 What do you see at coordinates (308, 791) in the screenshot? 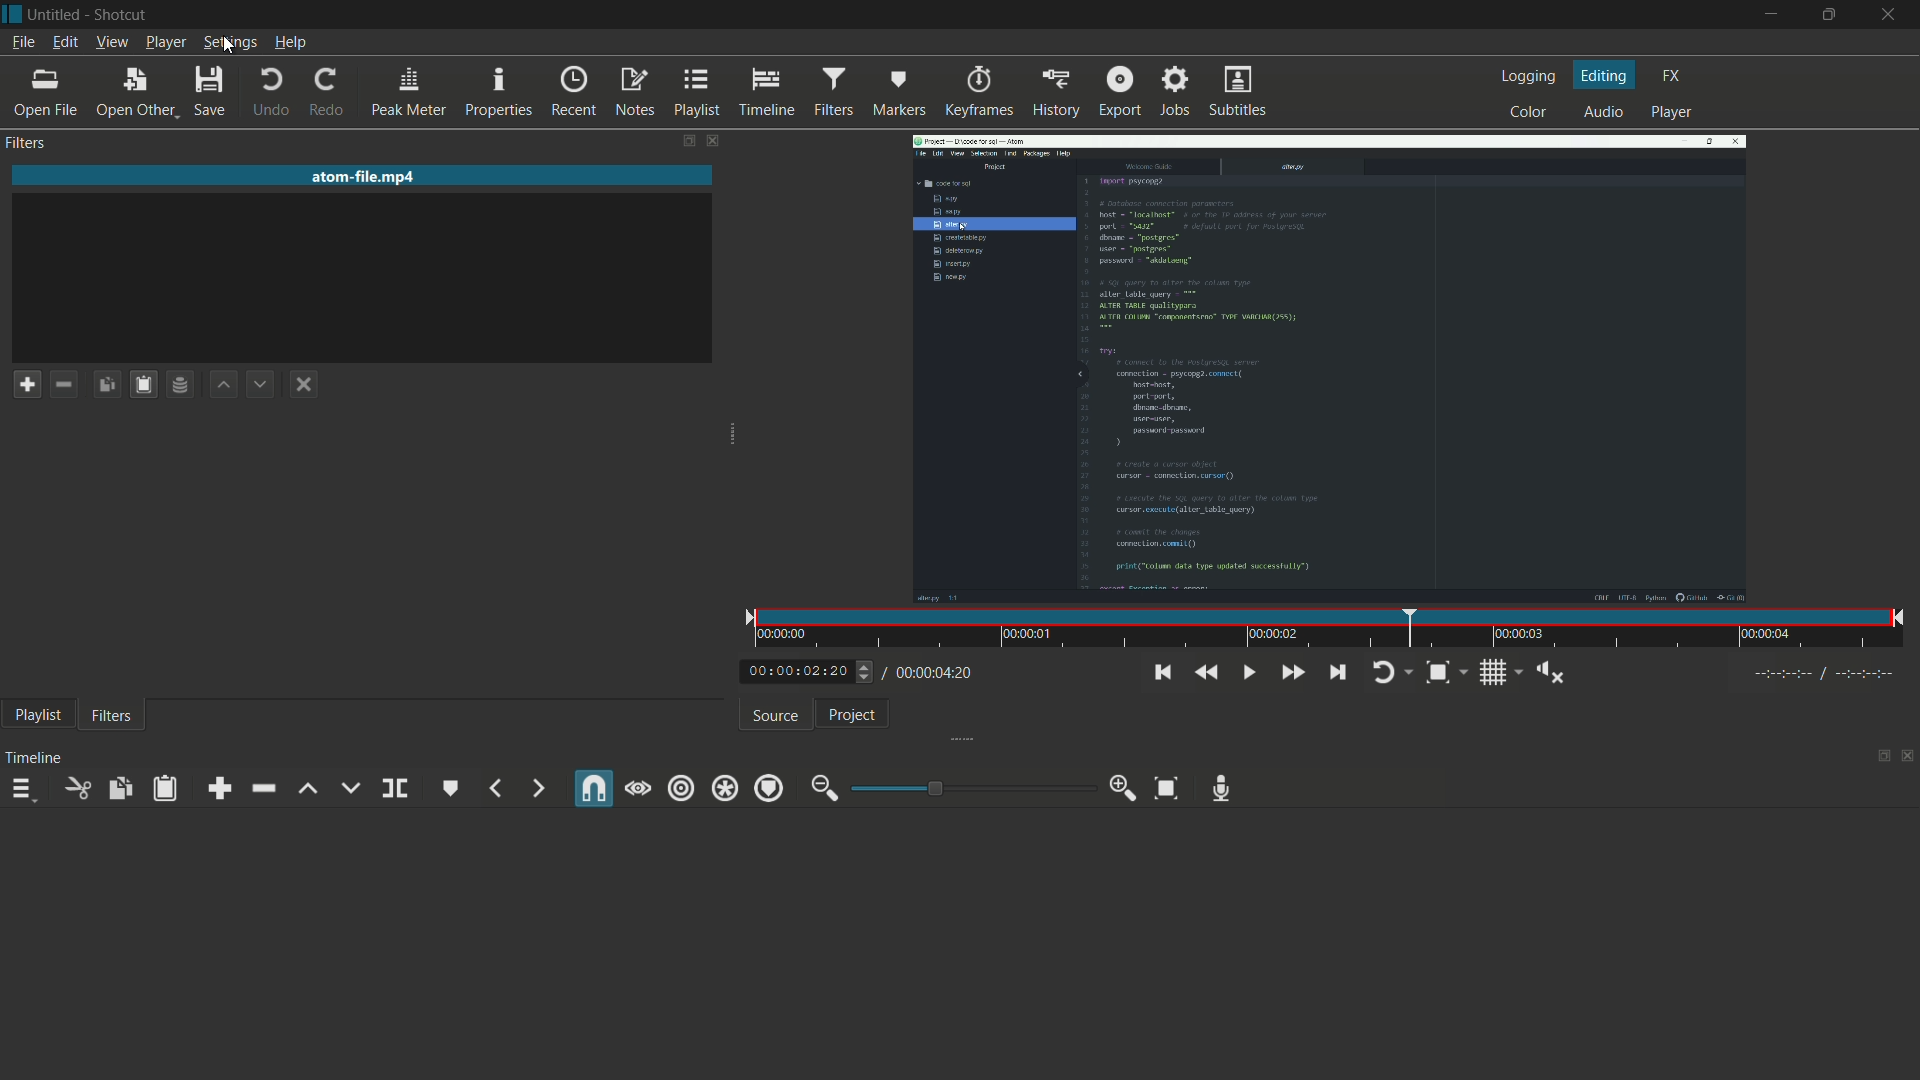
I see `lift` at bounding box center [308, 791].